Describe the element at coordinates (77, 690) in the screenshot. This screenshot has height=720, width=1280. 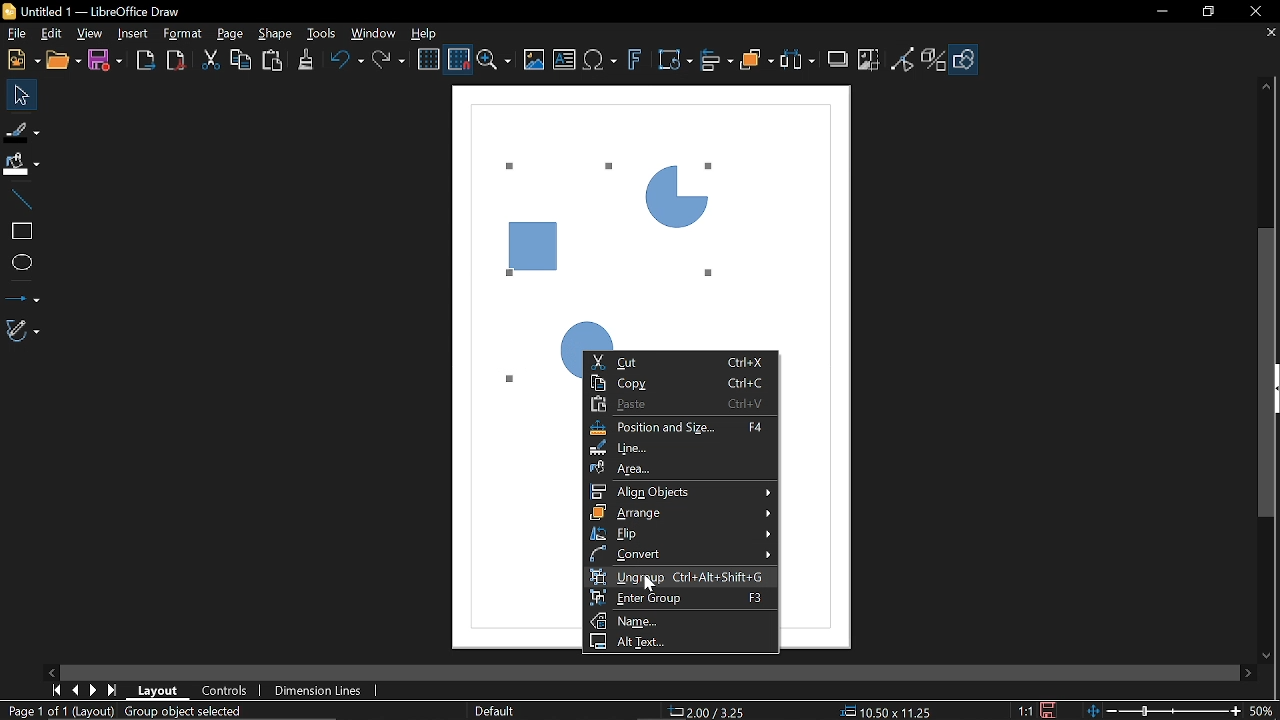
I see `Previous page` at that location.